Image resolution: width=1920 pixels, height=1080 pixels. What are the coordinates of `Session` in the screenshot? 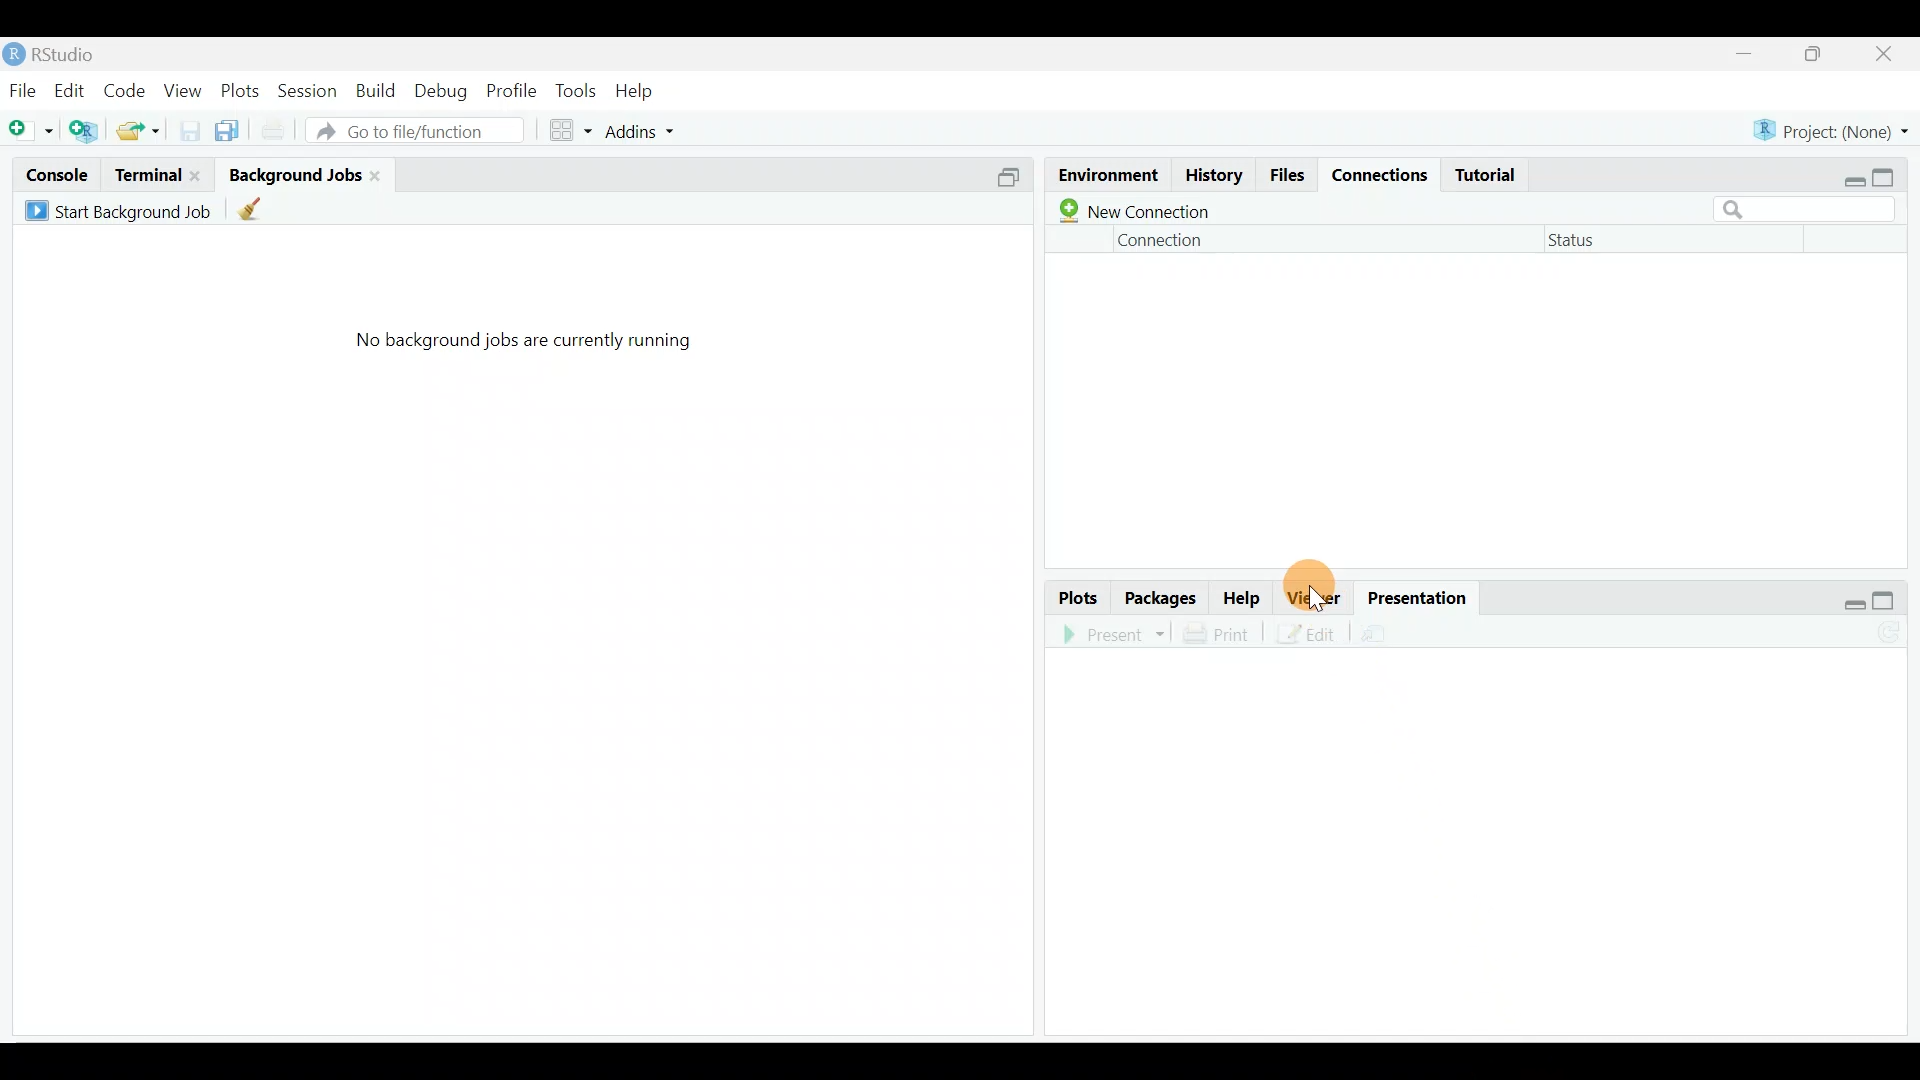 It's located at (310, 89).